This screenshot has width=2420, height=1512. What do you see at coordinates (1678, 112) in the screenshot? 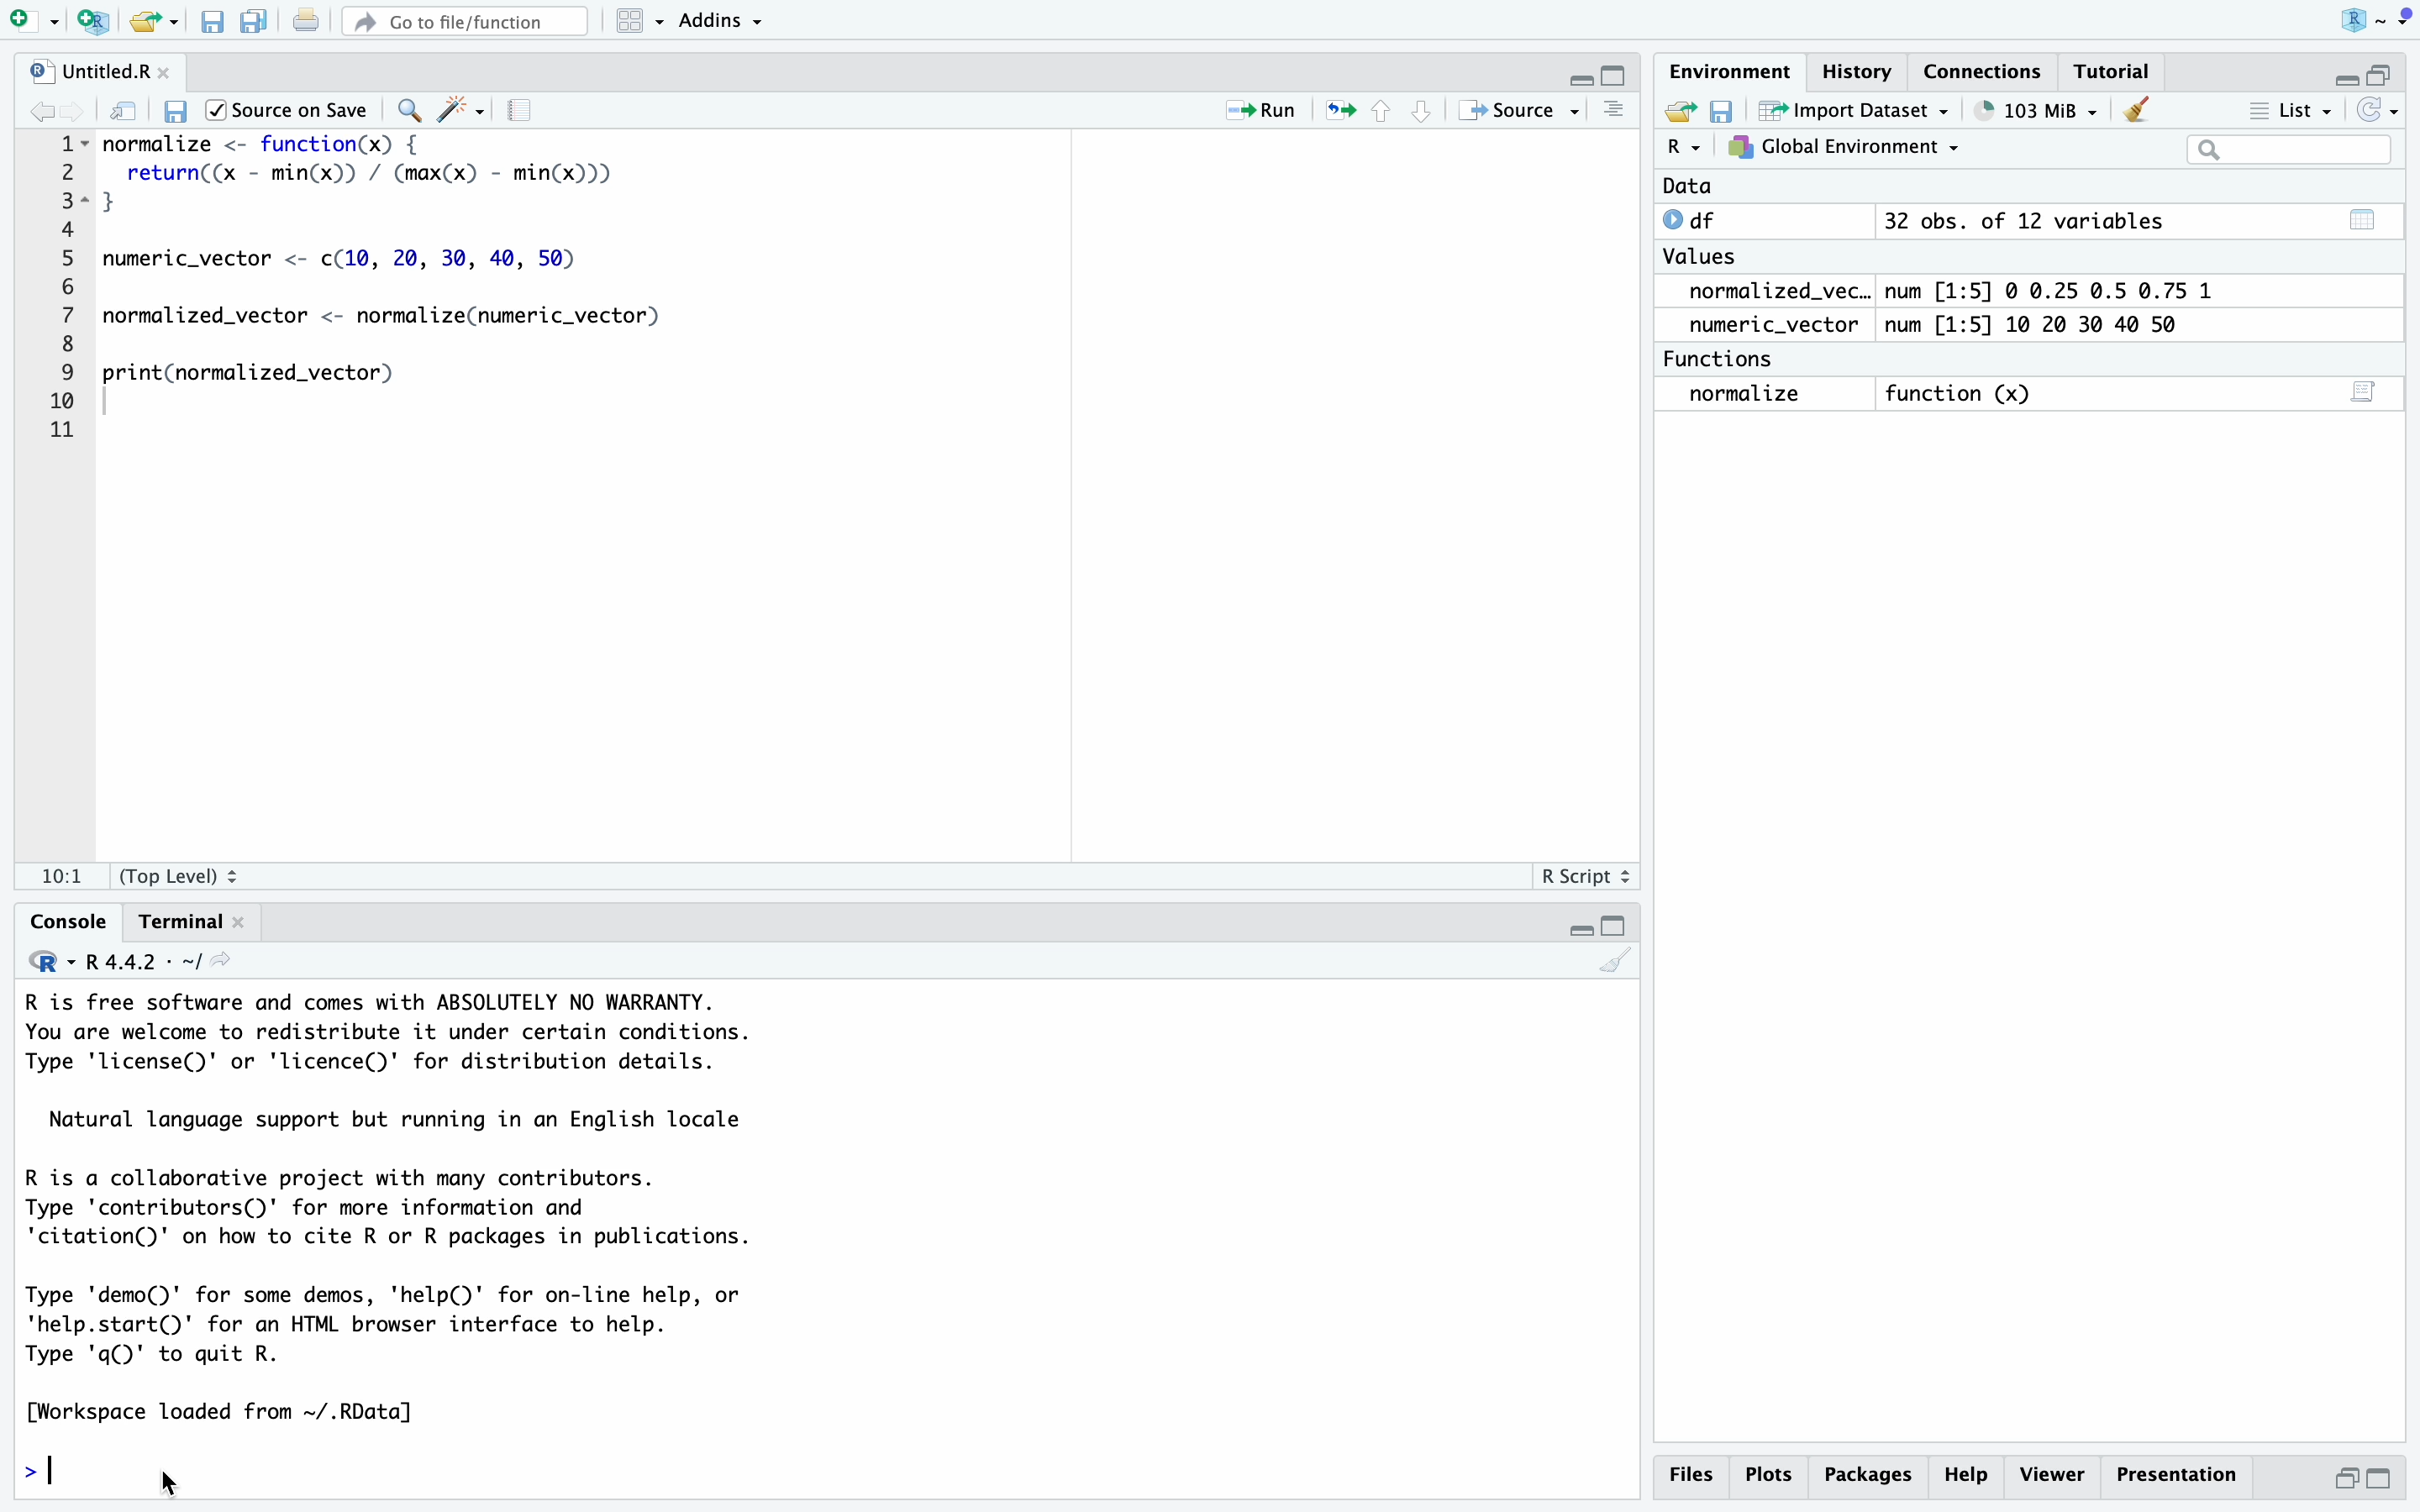
I see `Load workspace` at bounding box center [1678, 112].